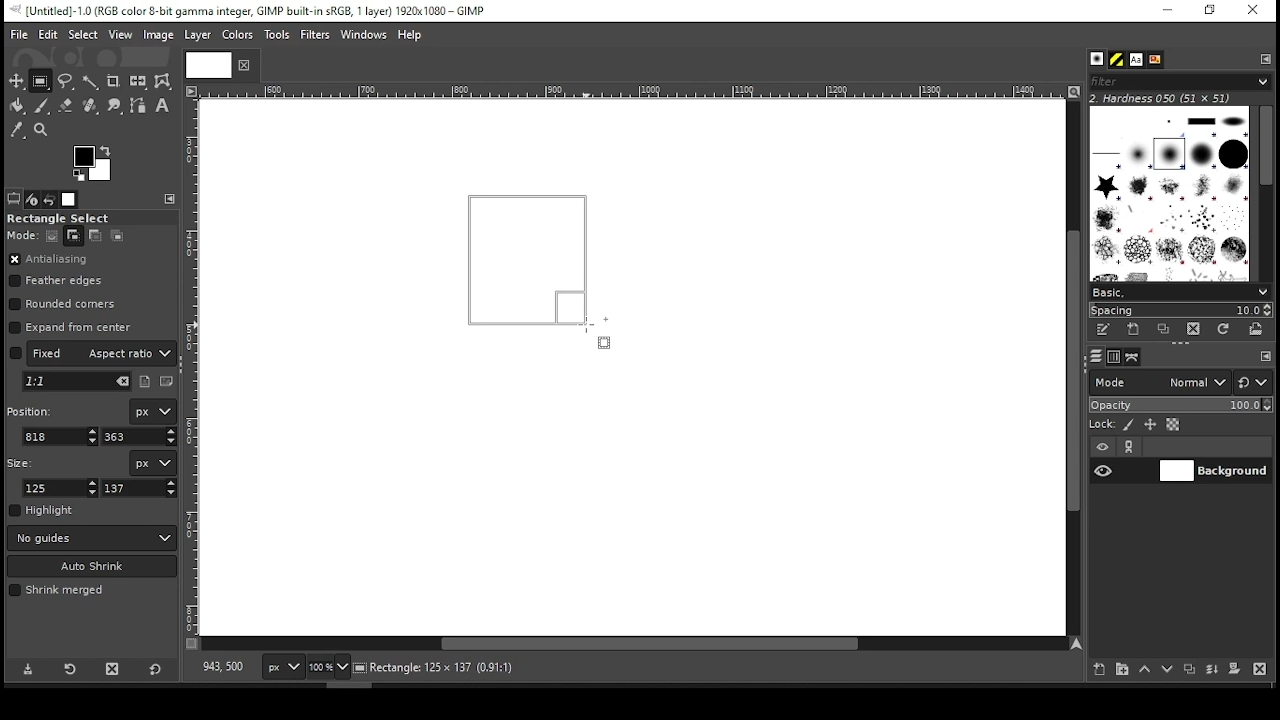 The height and width of the screenshot is (720, 1280). Describe the element at coordinates (205, 64) in the screenshot. I see `` at that location.